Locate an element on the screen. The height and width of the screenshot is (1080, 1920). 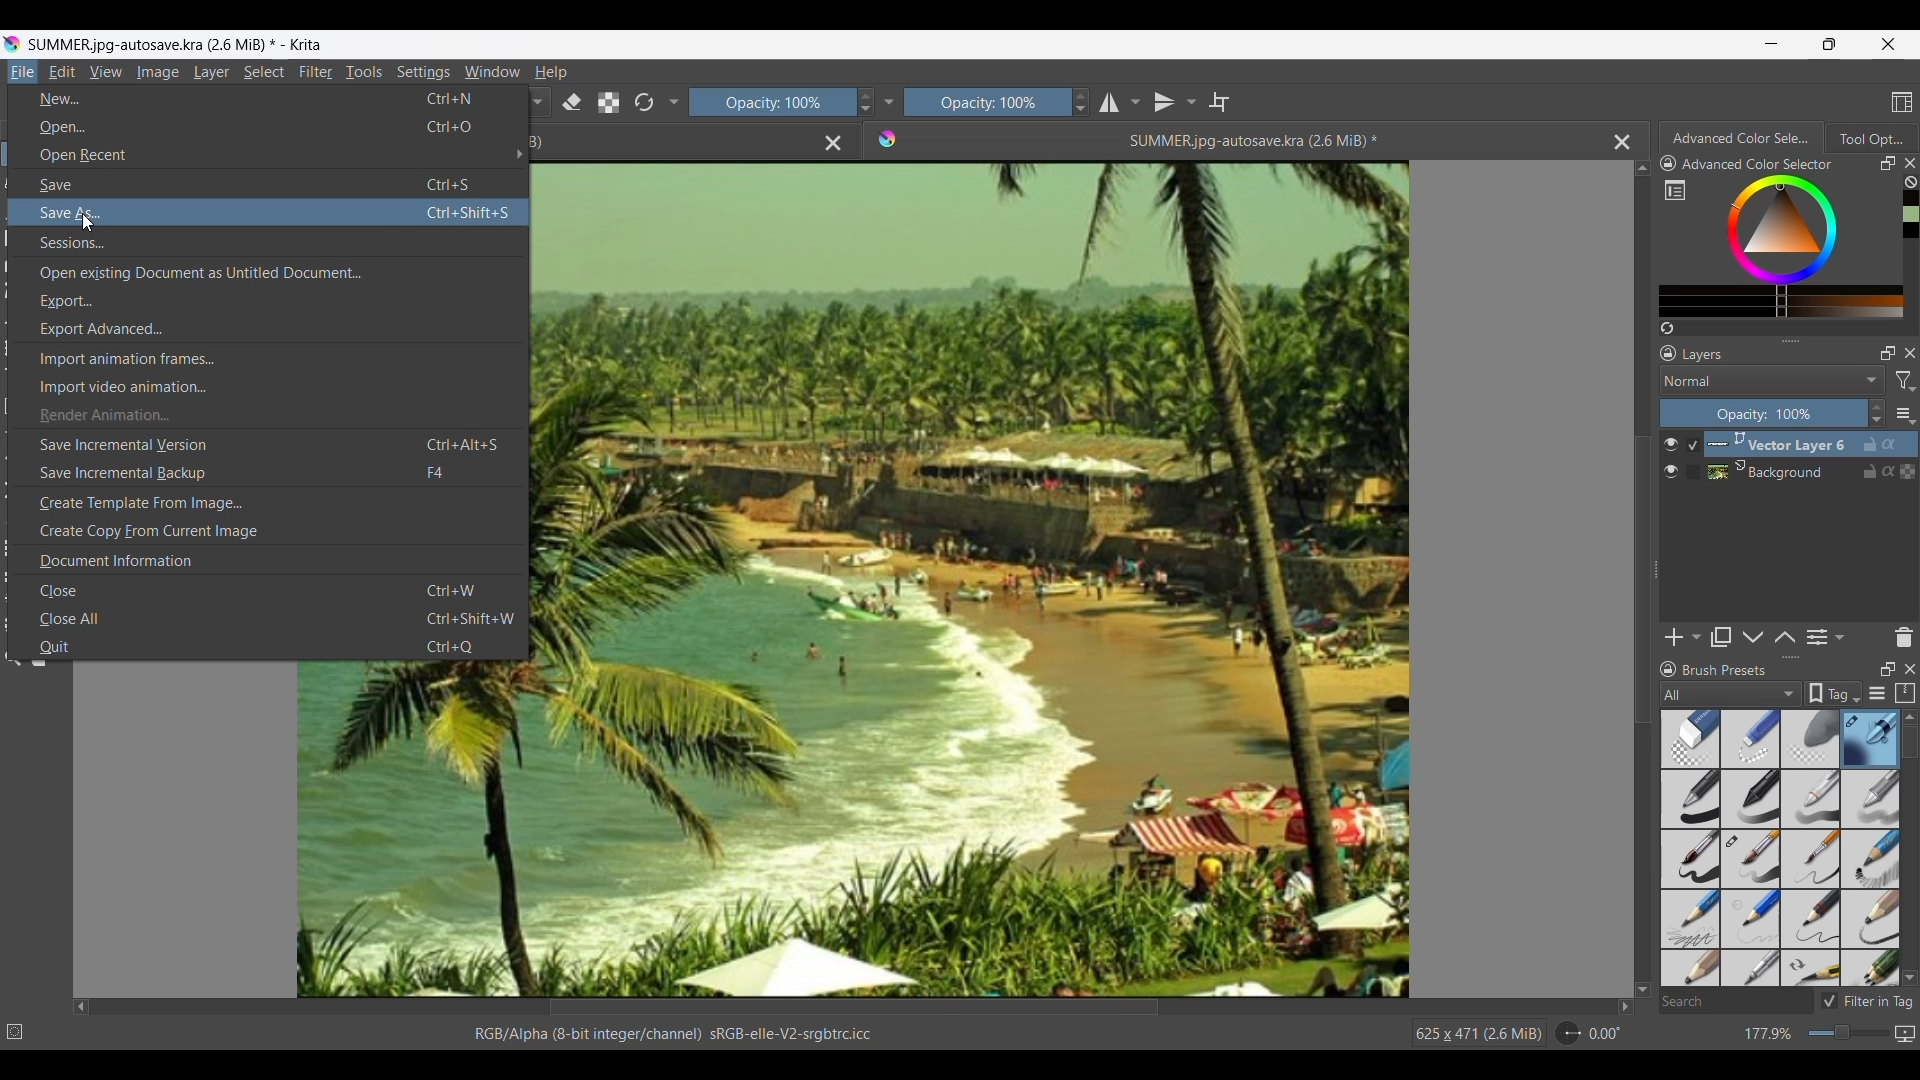
Reset to original preset is located at coordinates (644, 103).